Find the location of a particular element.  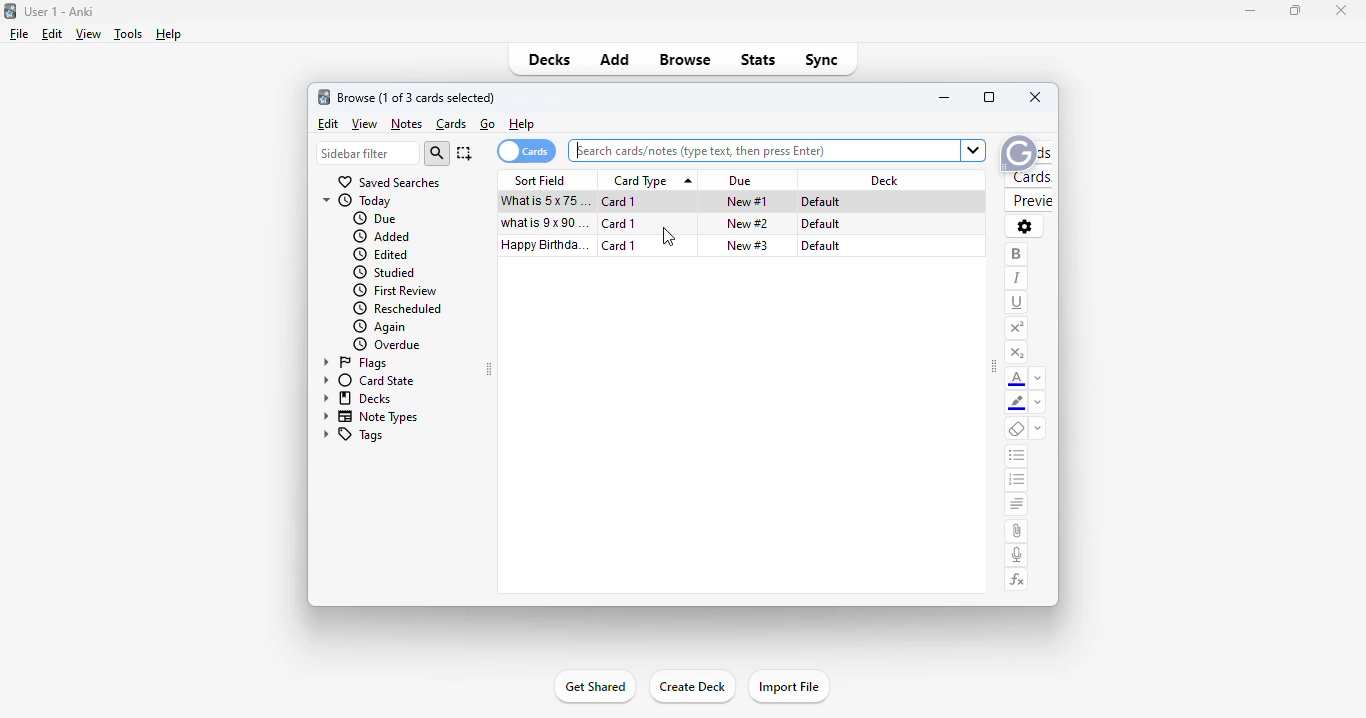

maximize is located at coordinates (989, 97).